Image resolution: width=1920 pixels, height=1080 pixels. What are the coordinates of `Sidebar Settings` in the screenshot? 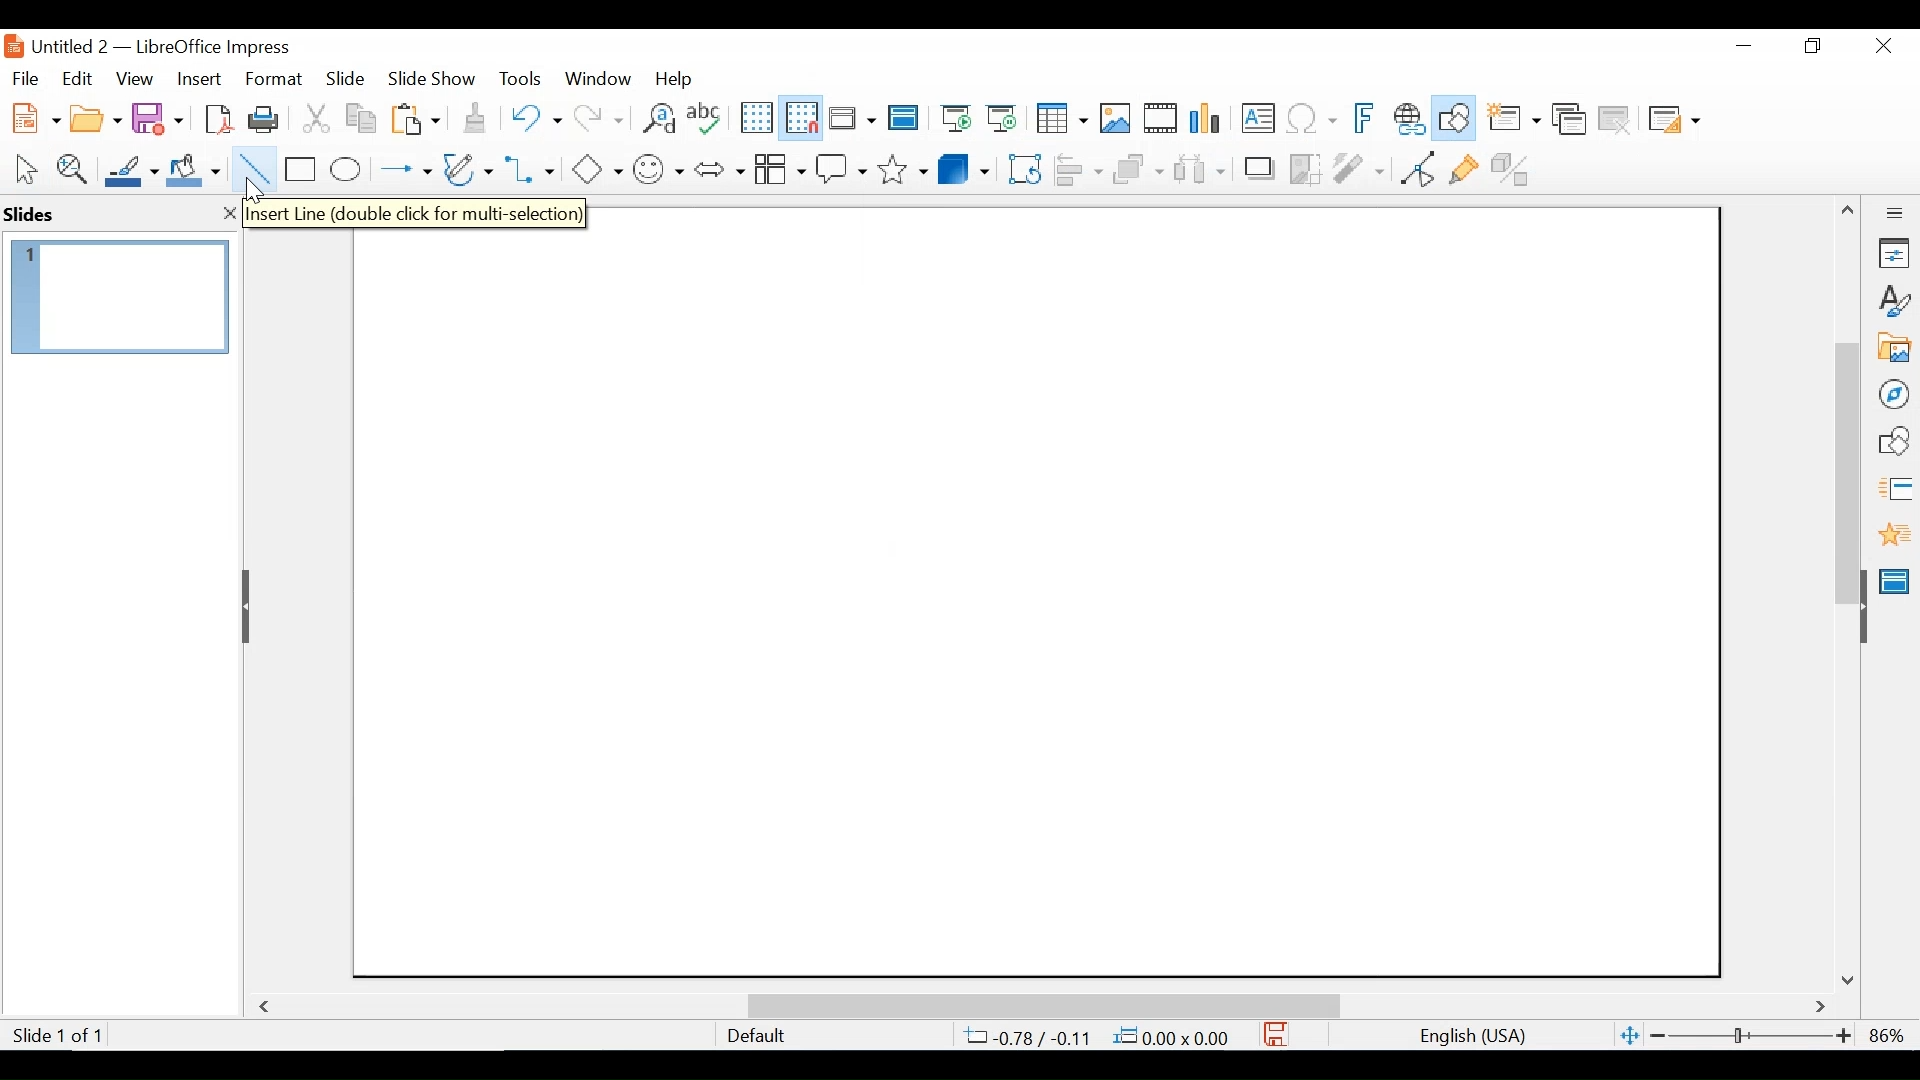 It's located at (1895, 214).